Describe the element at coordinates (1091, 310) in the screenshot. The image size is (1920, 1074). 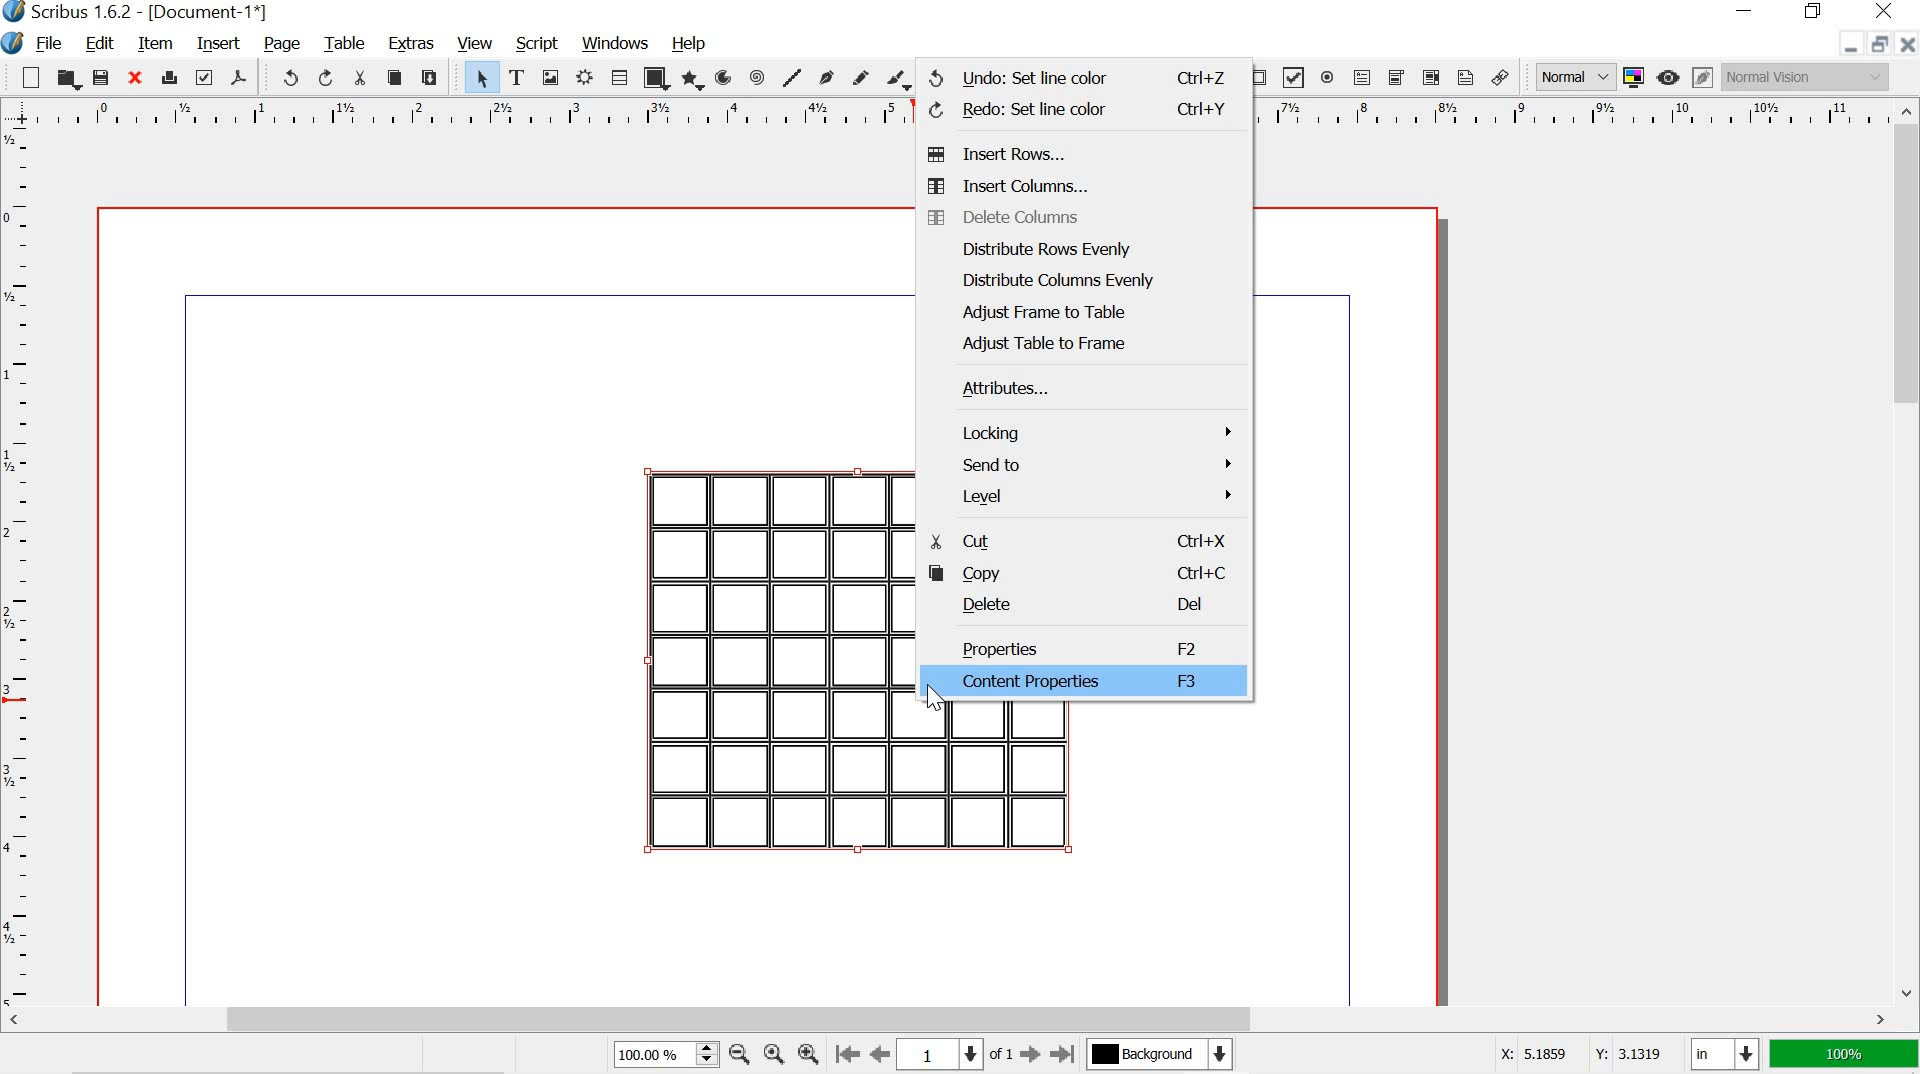
I see `adjust frame to table` at that location.